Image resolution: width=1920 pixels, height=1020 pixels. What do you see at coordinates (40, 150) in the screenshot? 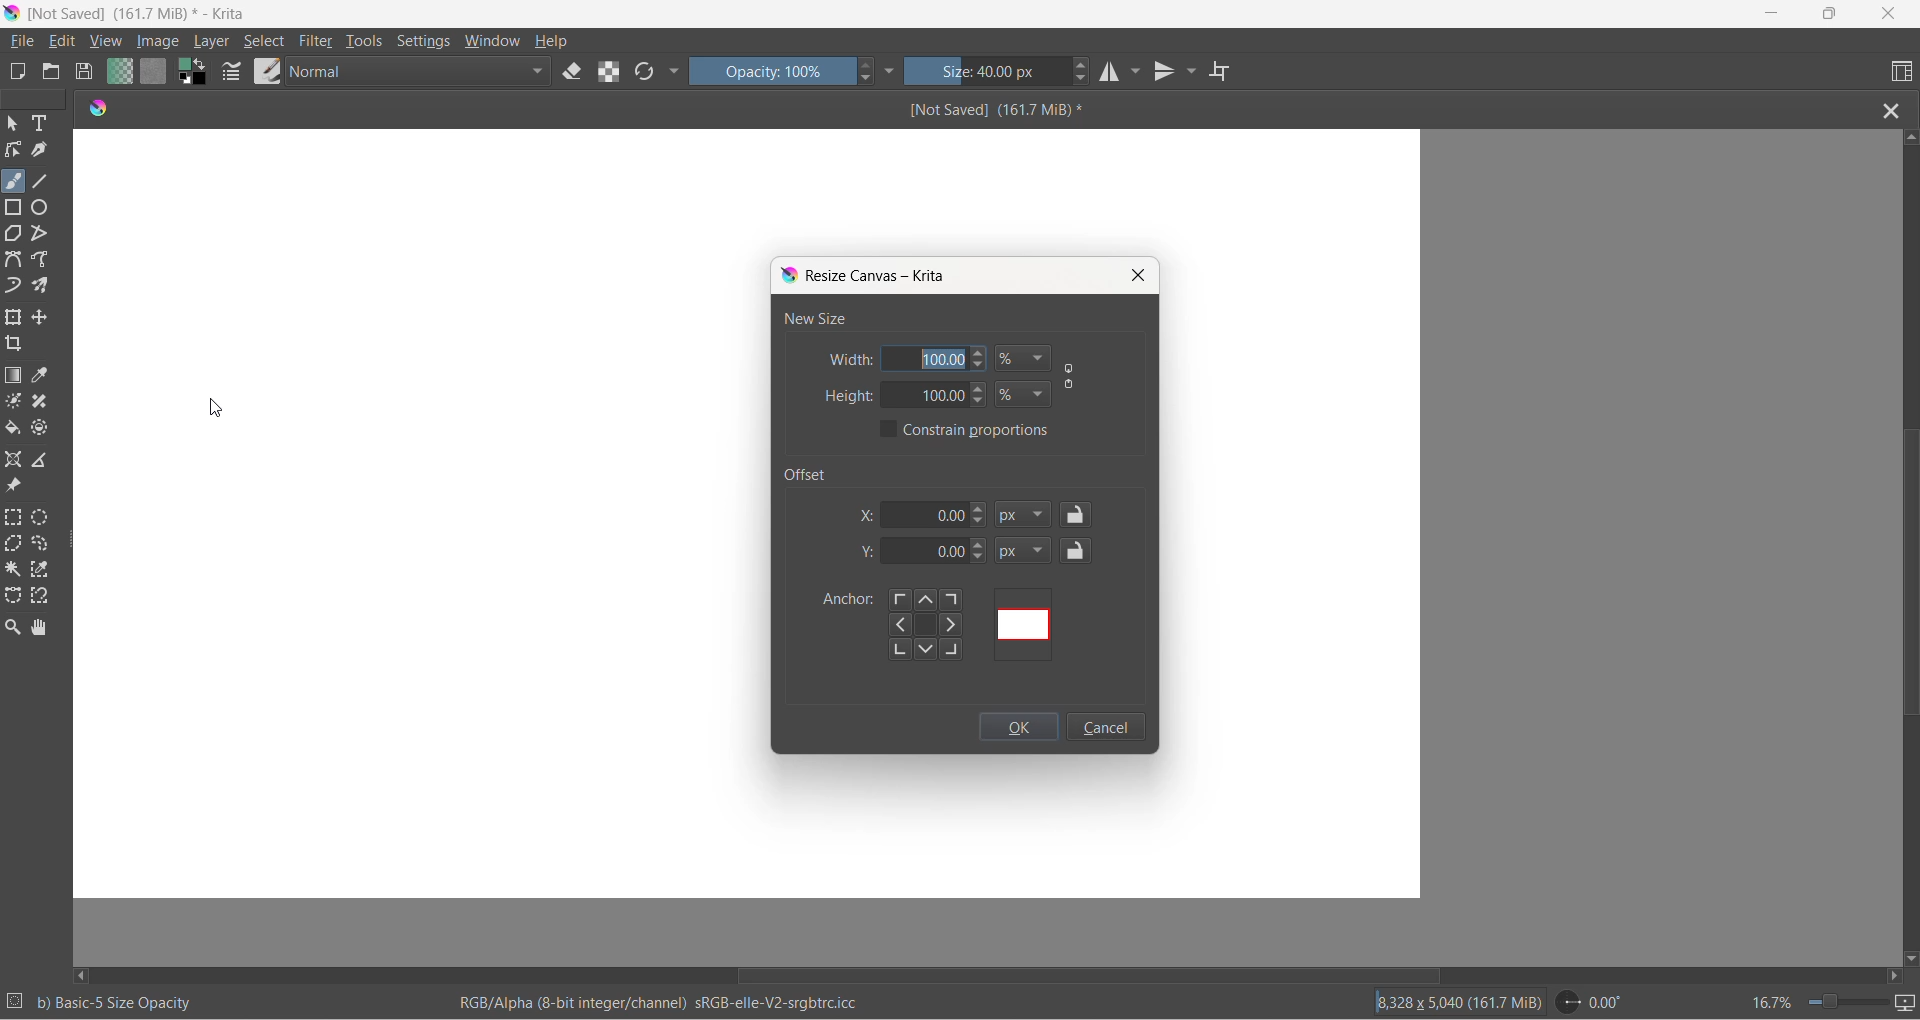
I see `calligraphy` at bounding box center [40, 150].